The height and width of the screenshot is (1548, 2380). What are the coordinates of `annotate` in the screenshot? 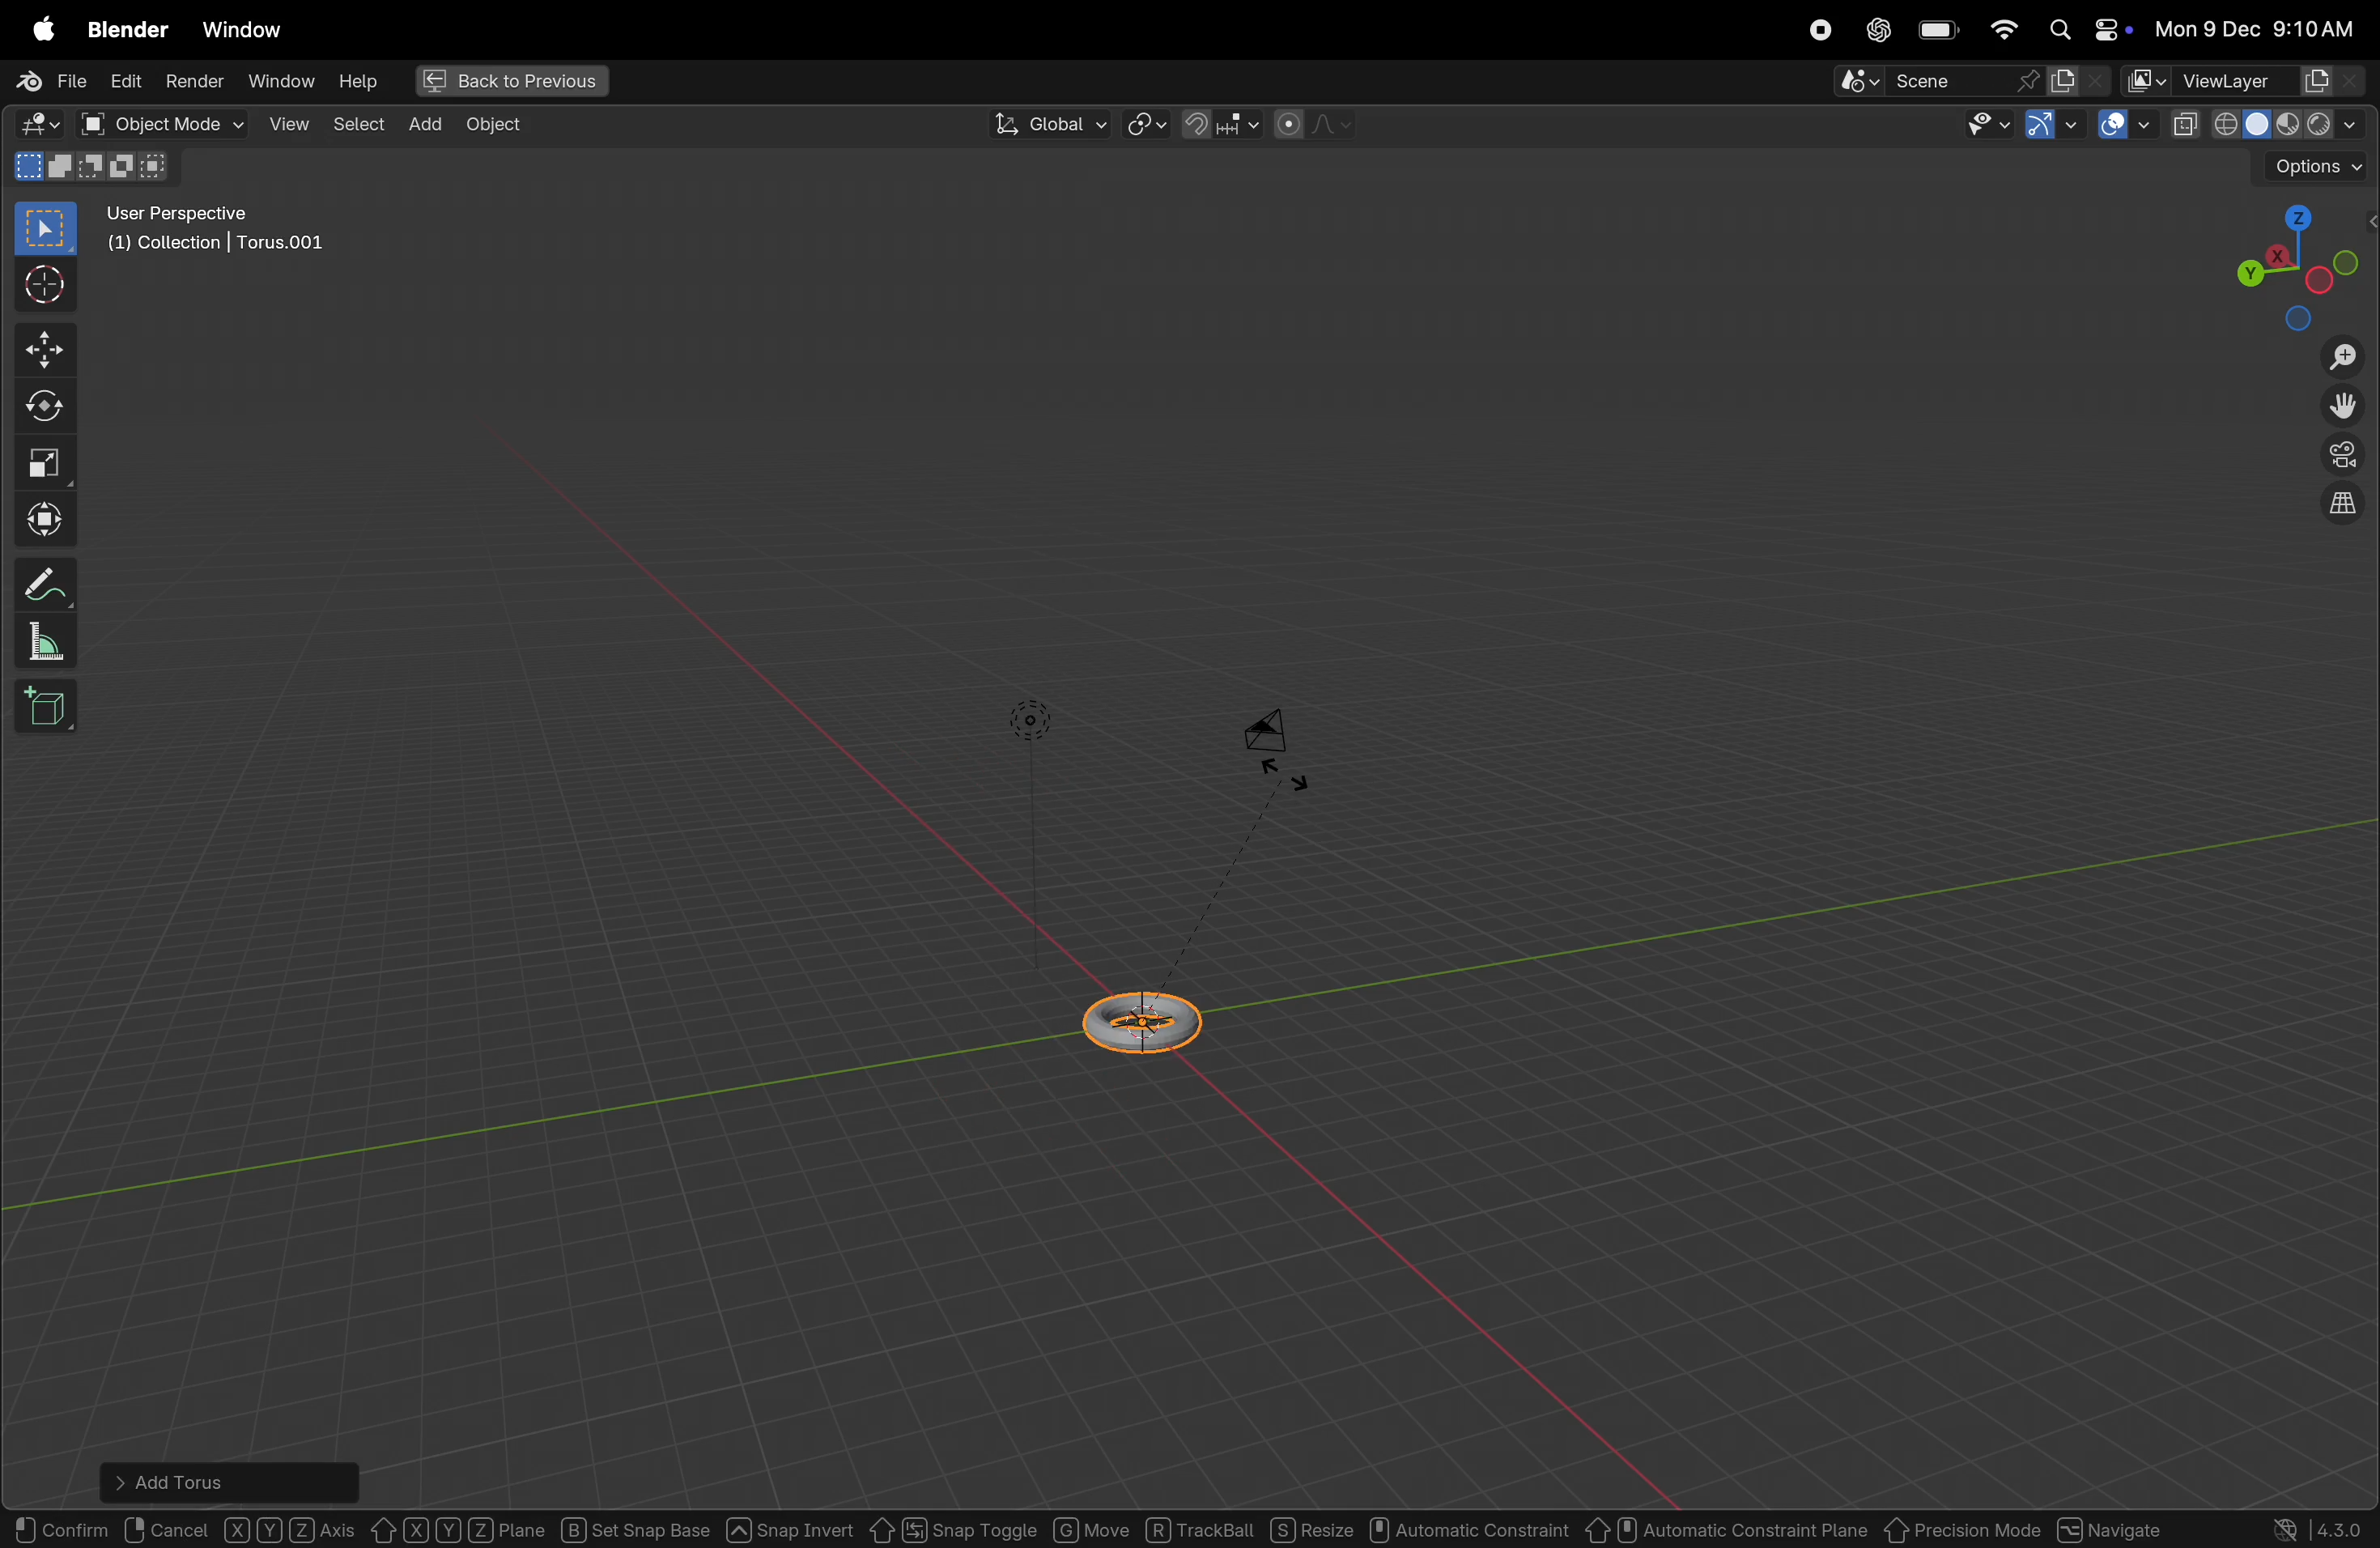 It's located at (48, 580).